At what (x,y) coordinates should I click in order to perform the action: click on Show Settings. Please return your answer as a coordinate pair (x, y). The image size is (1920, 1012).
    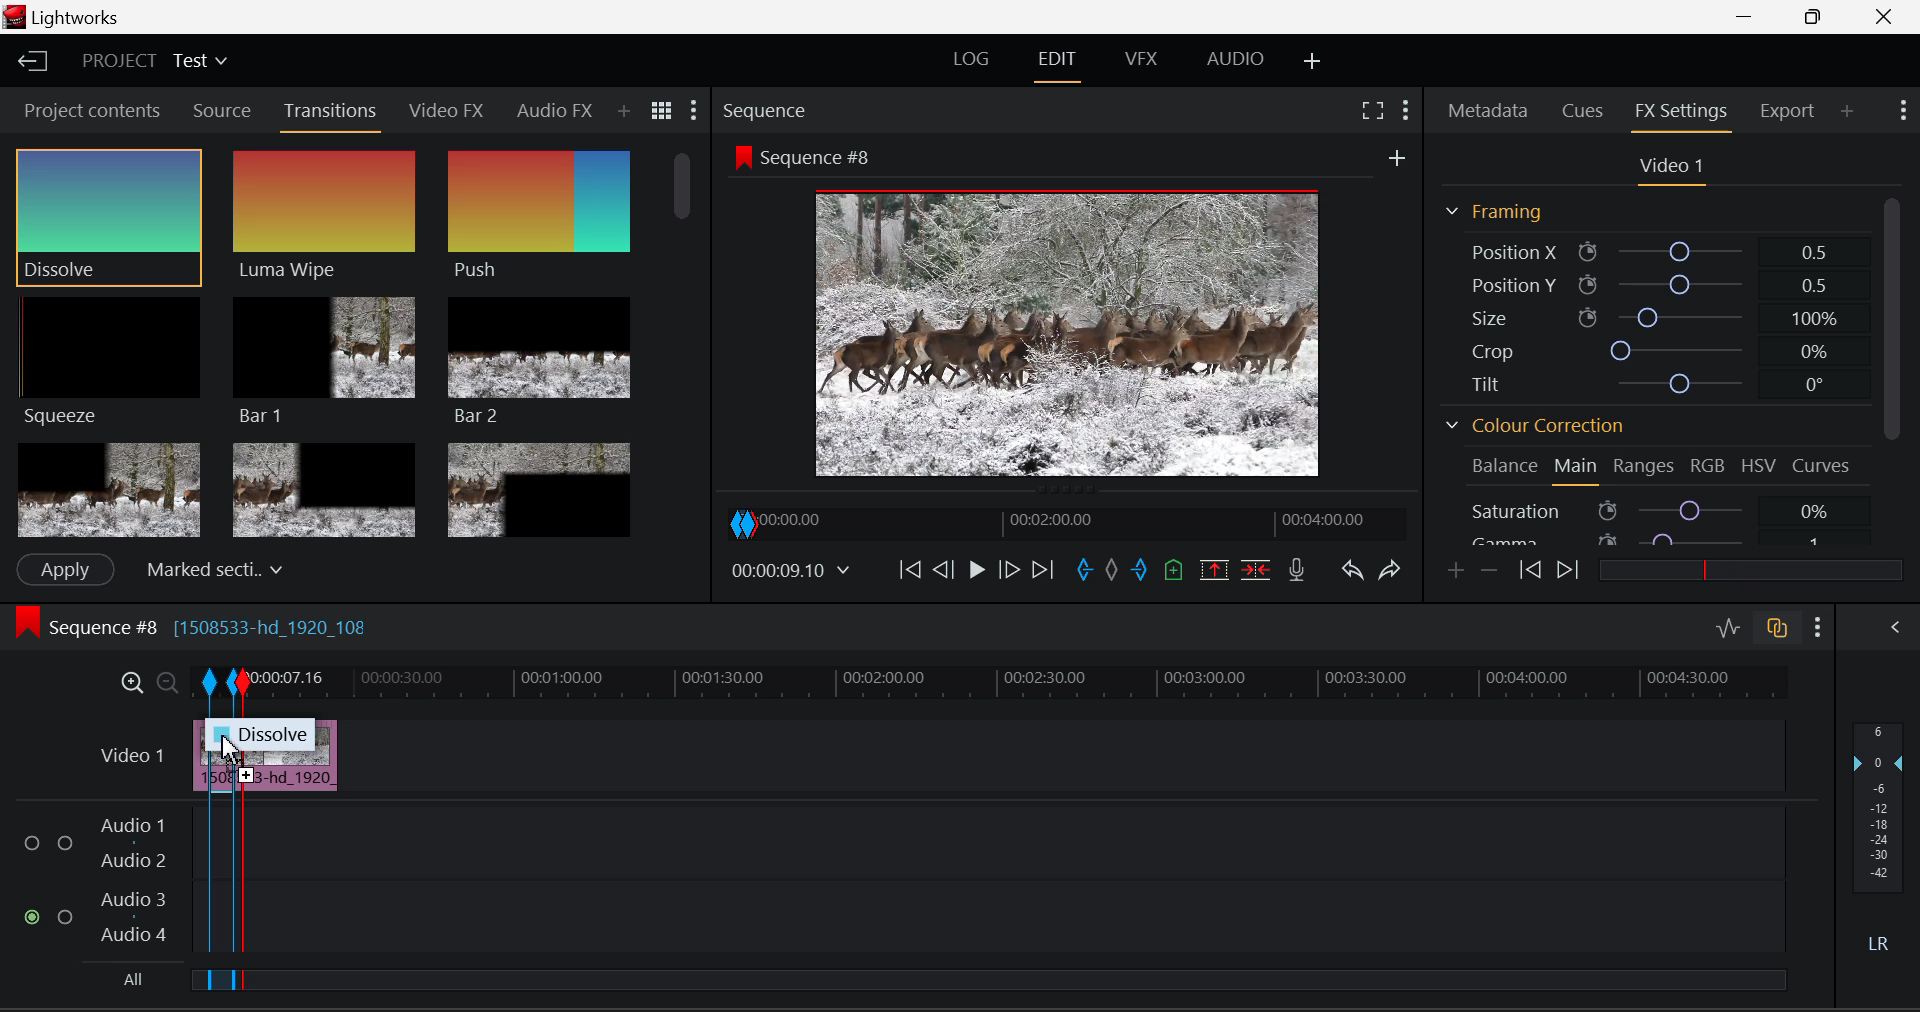
    Looking at the image, I should click on (1904, 111).